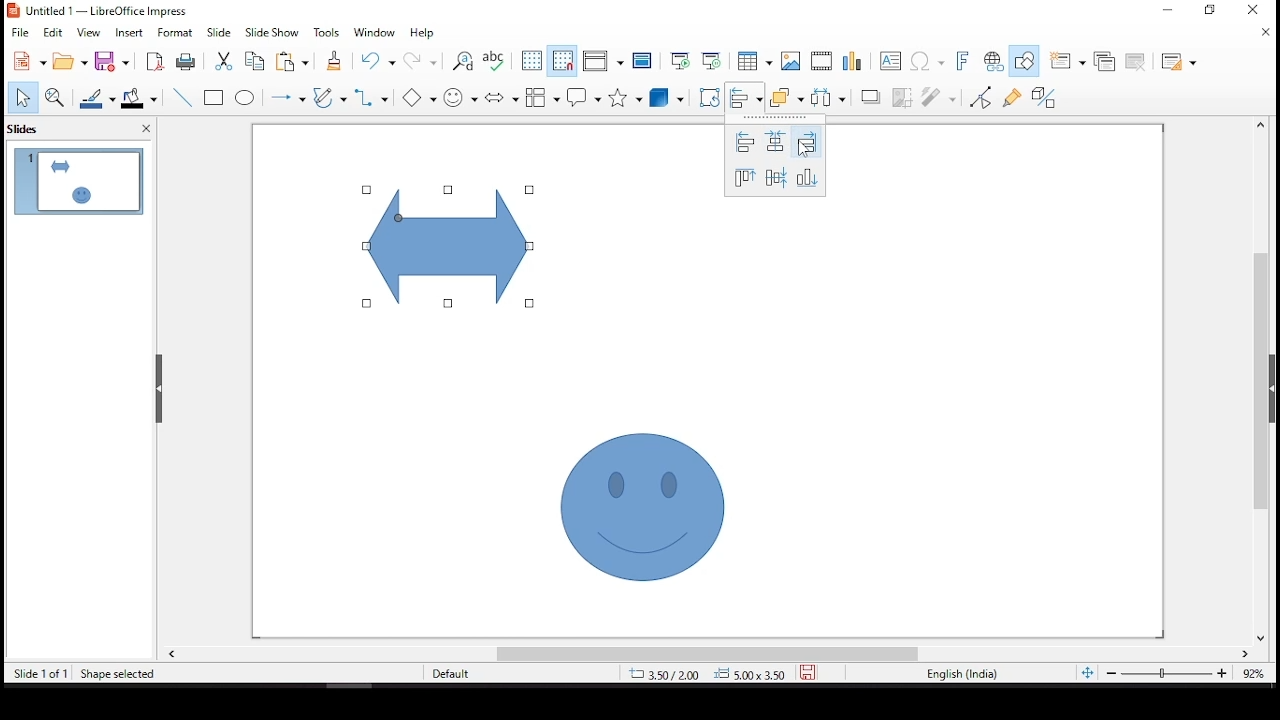 This screenshot has height=720, width=1280. What do you see at coordinates (41, 673) in the screenshot?
I see `slide 1 of 1` at bounding box center [41, 673].